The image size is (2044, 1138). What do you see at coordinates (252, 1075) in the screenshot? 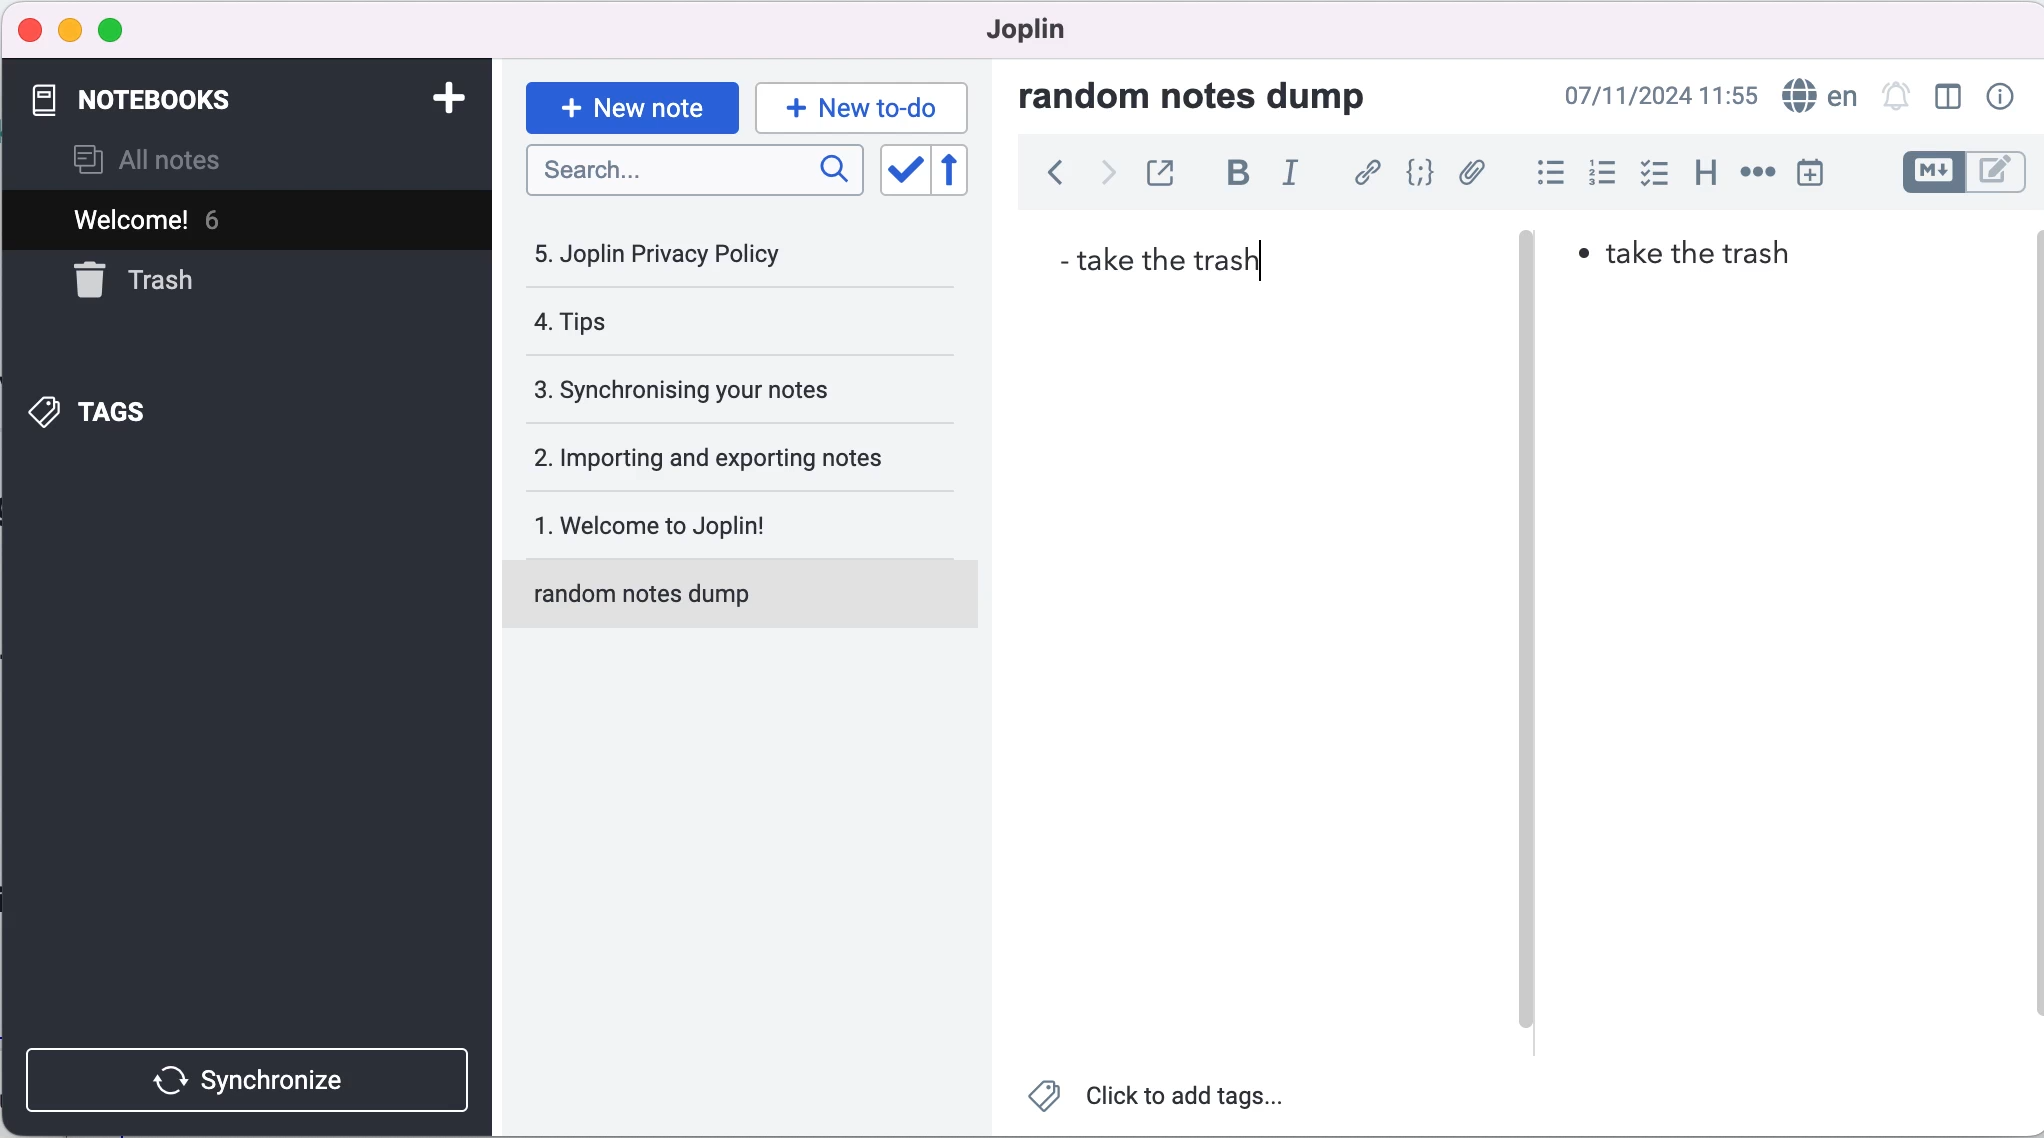
I see `synchronize` at bounding box center [252, 1075].